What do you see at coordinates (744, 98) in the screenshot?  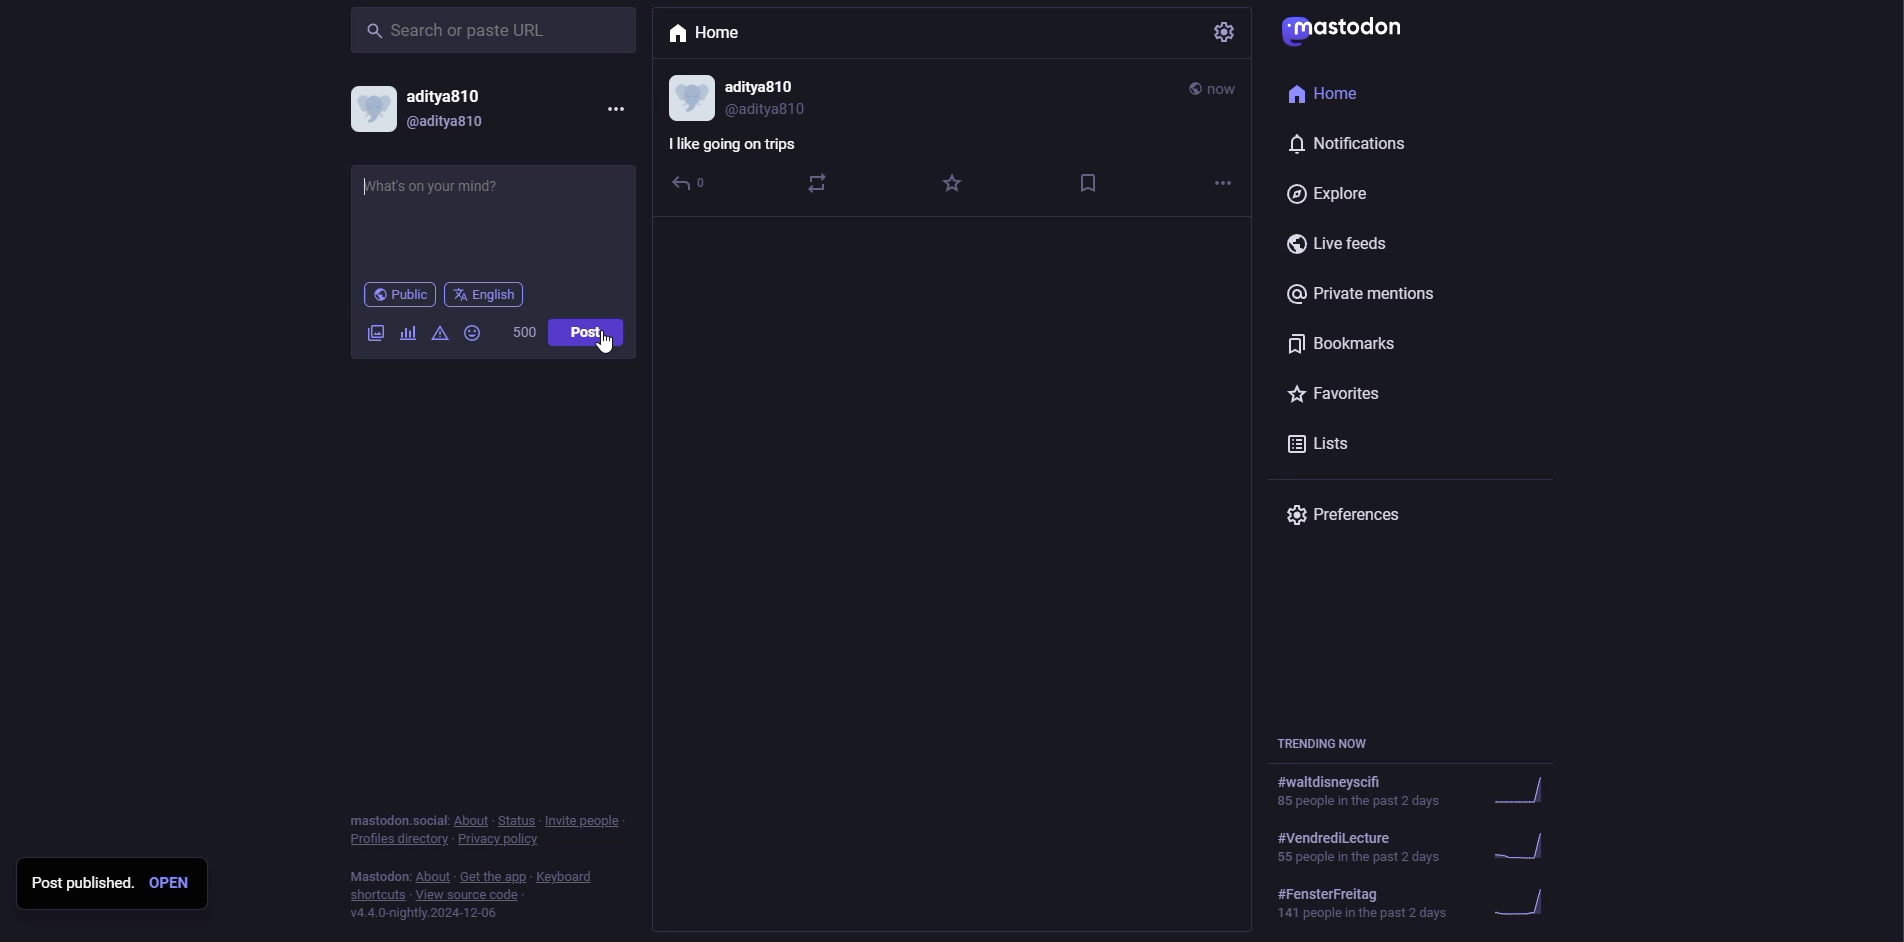 I see `id` at bounding box center [744, 98].